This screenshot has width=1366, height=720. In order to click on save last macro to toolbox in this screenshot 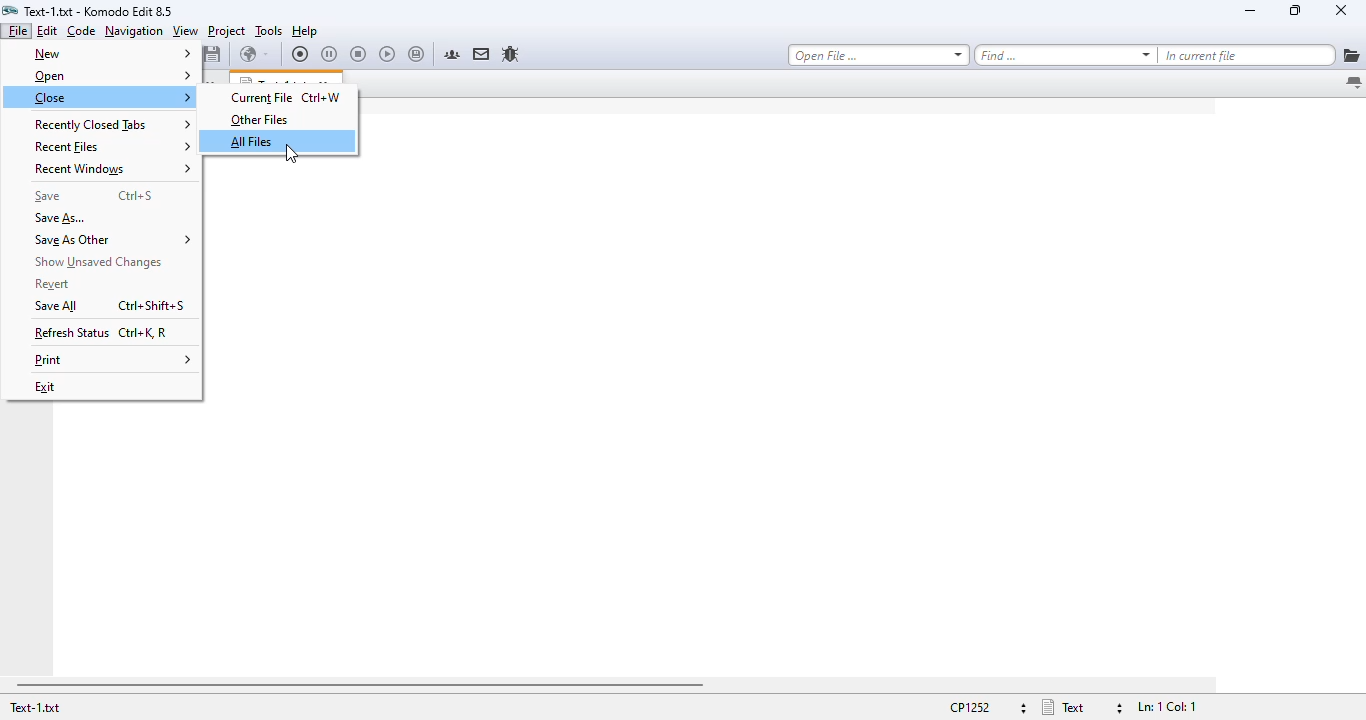, I will do `click(417, 55)`.